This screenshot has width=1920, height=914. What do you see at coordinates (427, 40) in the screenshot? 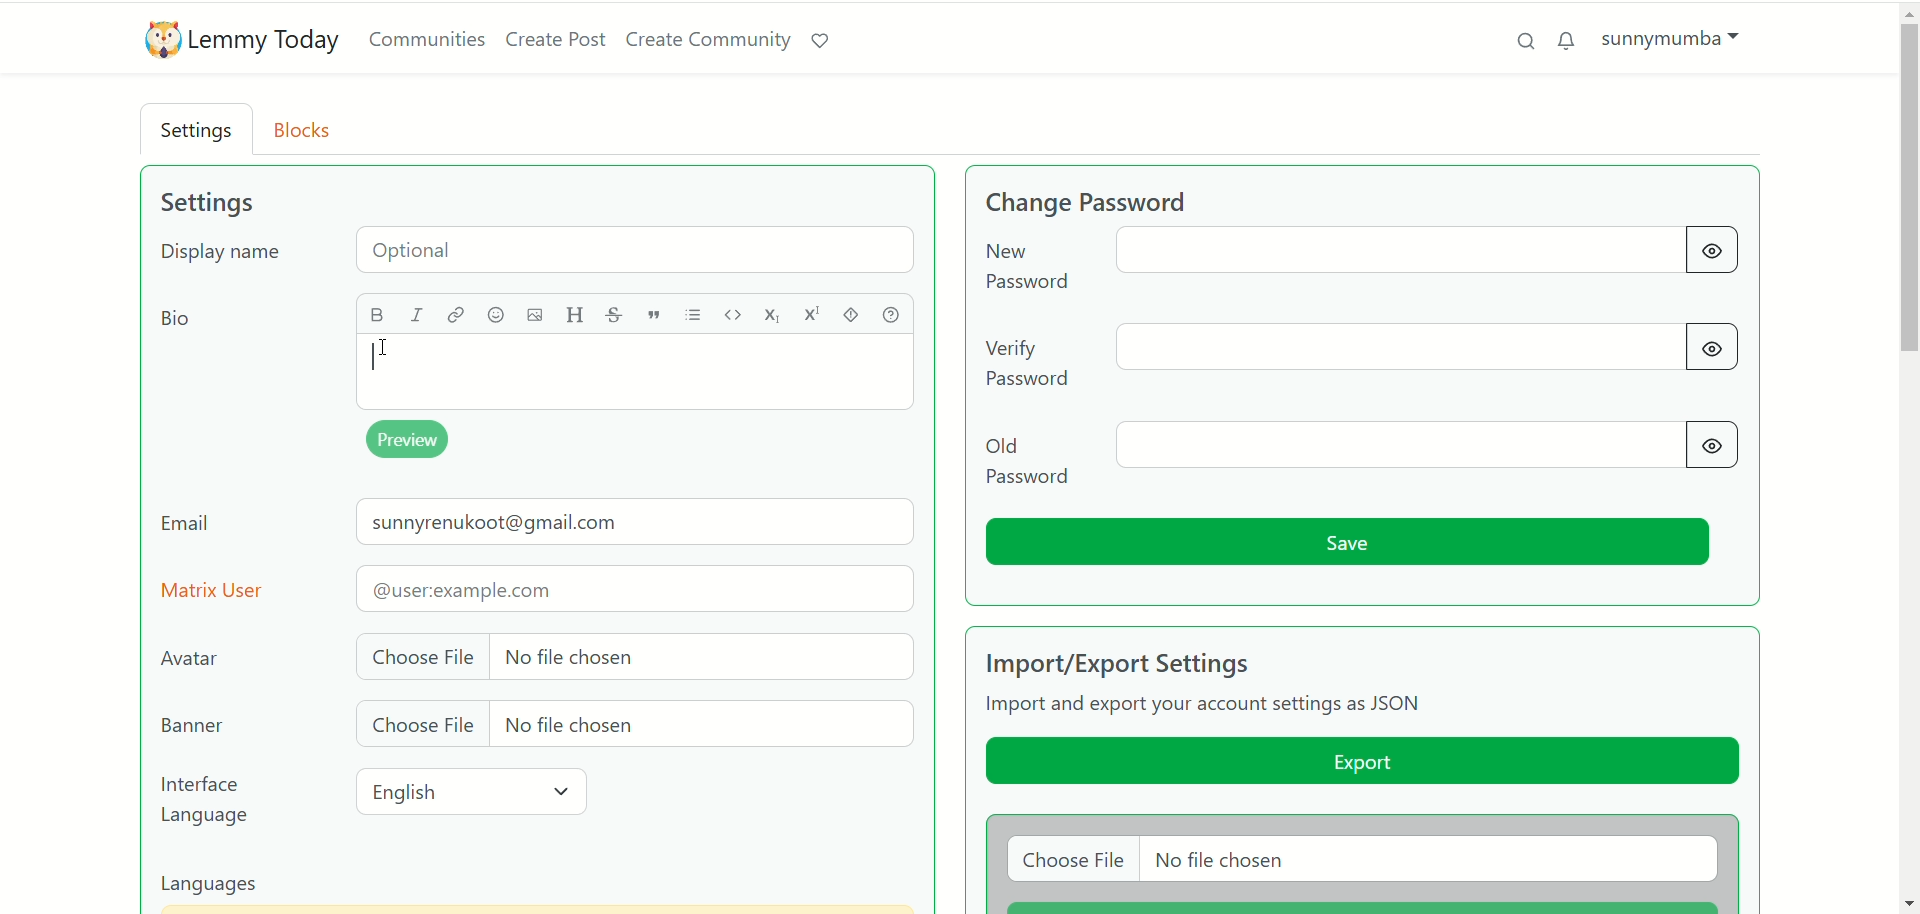
I see `communities` at bounding box center [427, 40].